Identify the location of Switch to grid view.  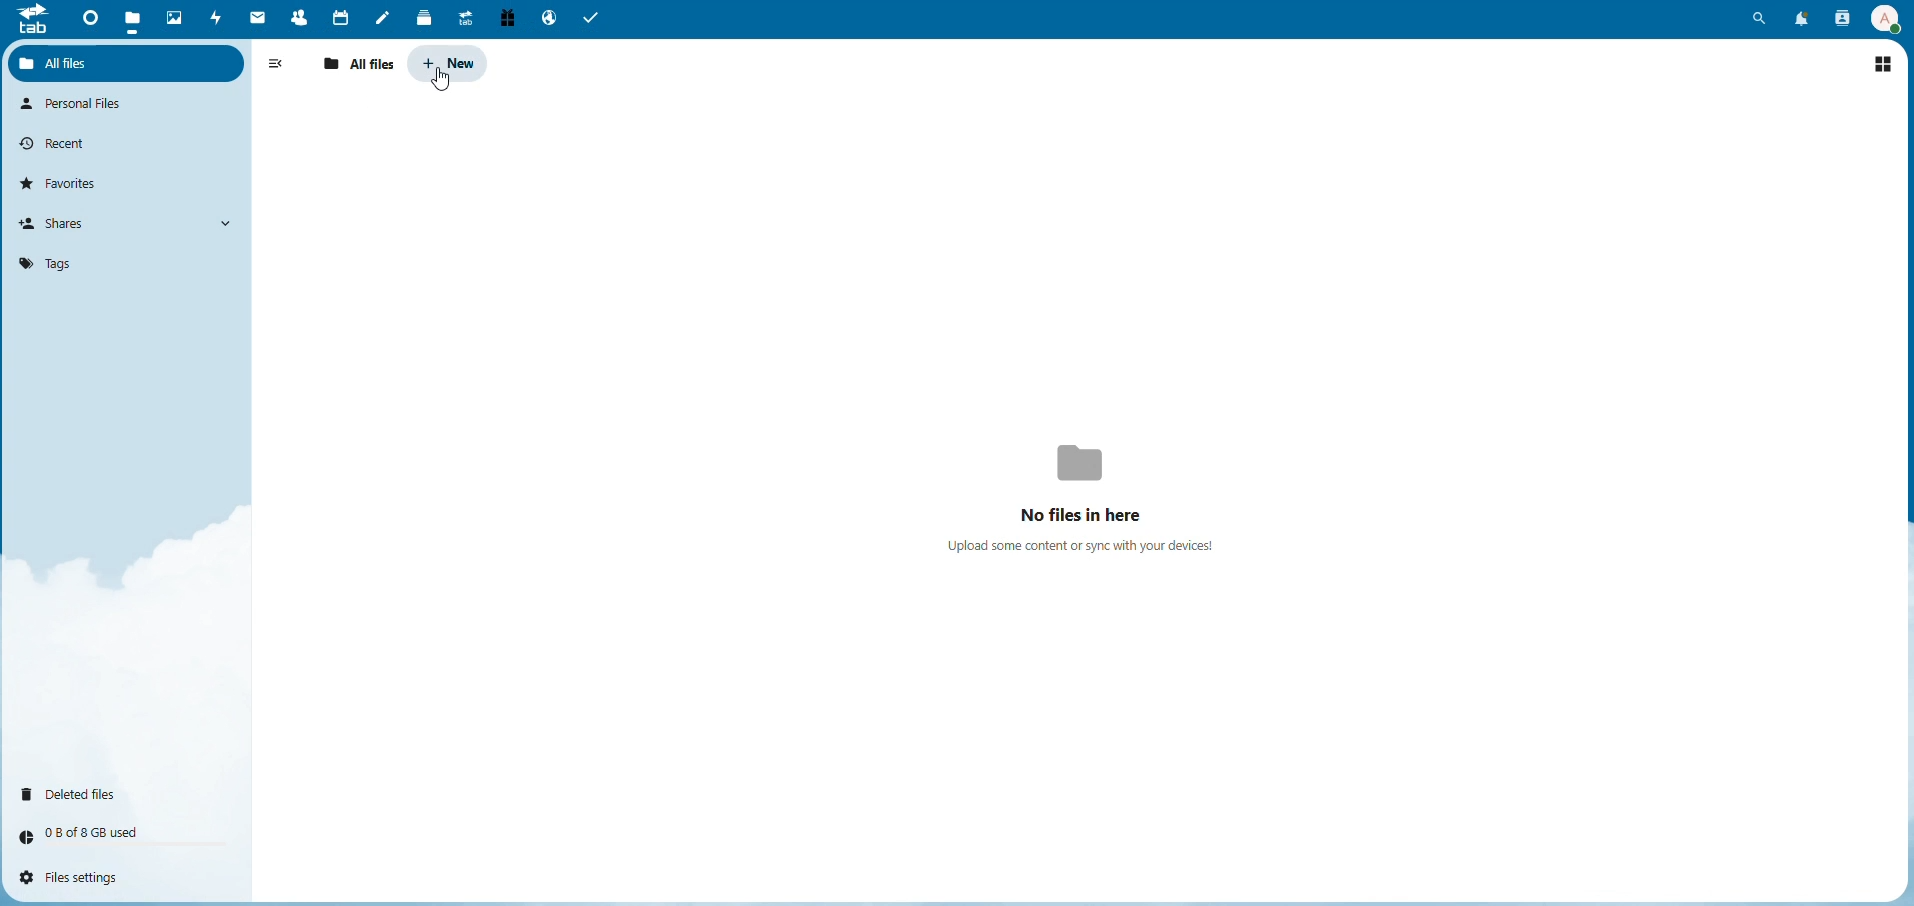
(1883, 61).